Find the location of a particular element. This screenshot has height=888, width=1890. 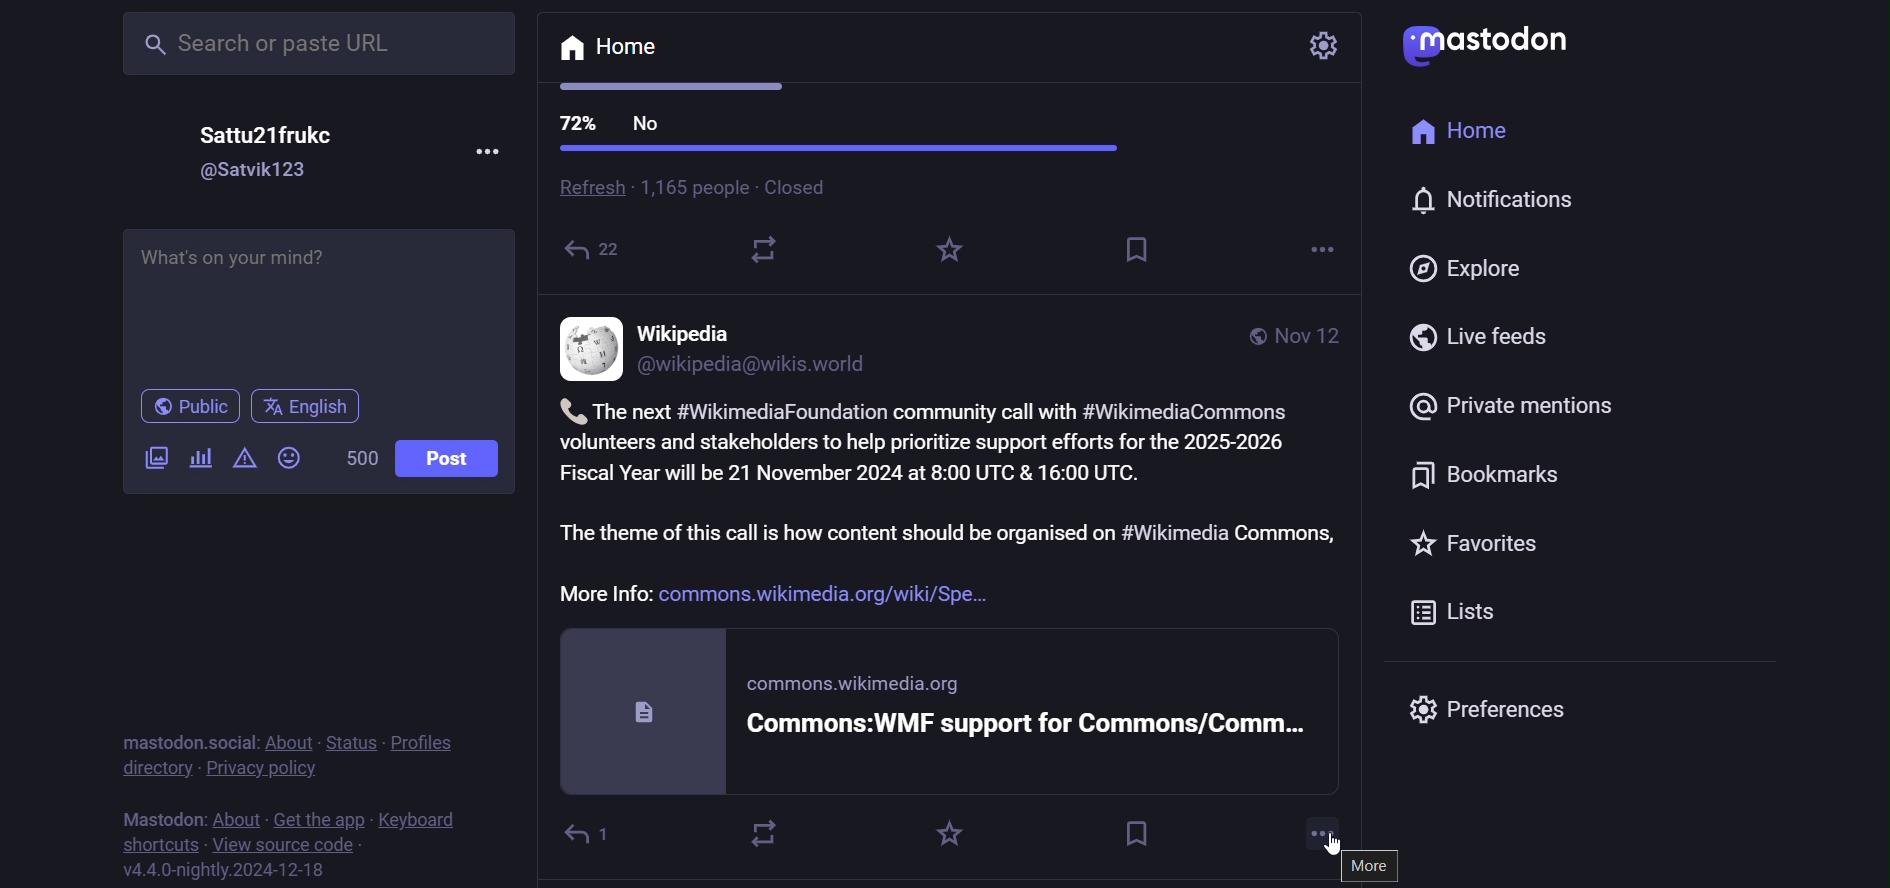

emoji is located at coordinates (288, 459).